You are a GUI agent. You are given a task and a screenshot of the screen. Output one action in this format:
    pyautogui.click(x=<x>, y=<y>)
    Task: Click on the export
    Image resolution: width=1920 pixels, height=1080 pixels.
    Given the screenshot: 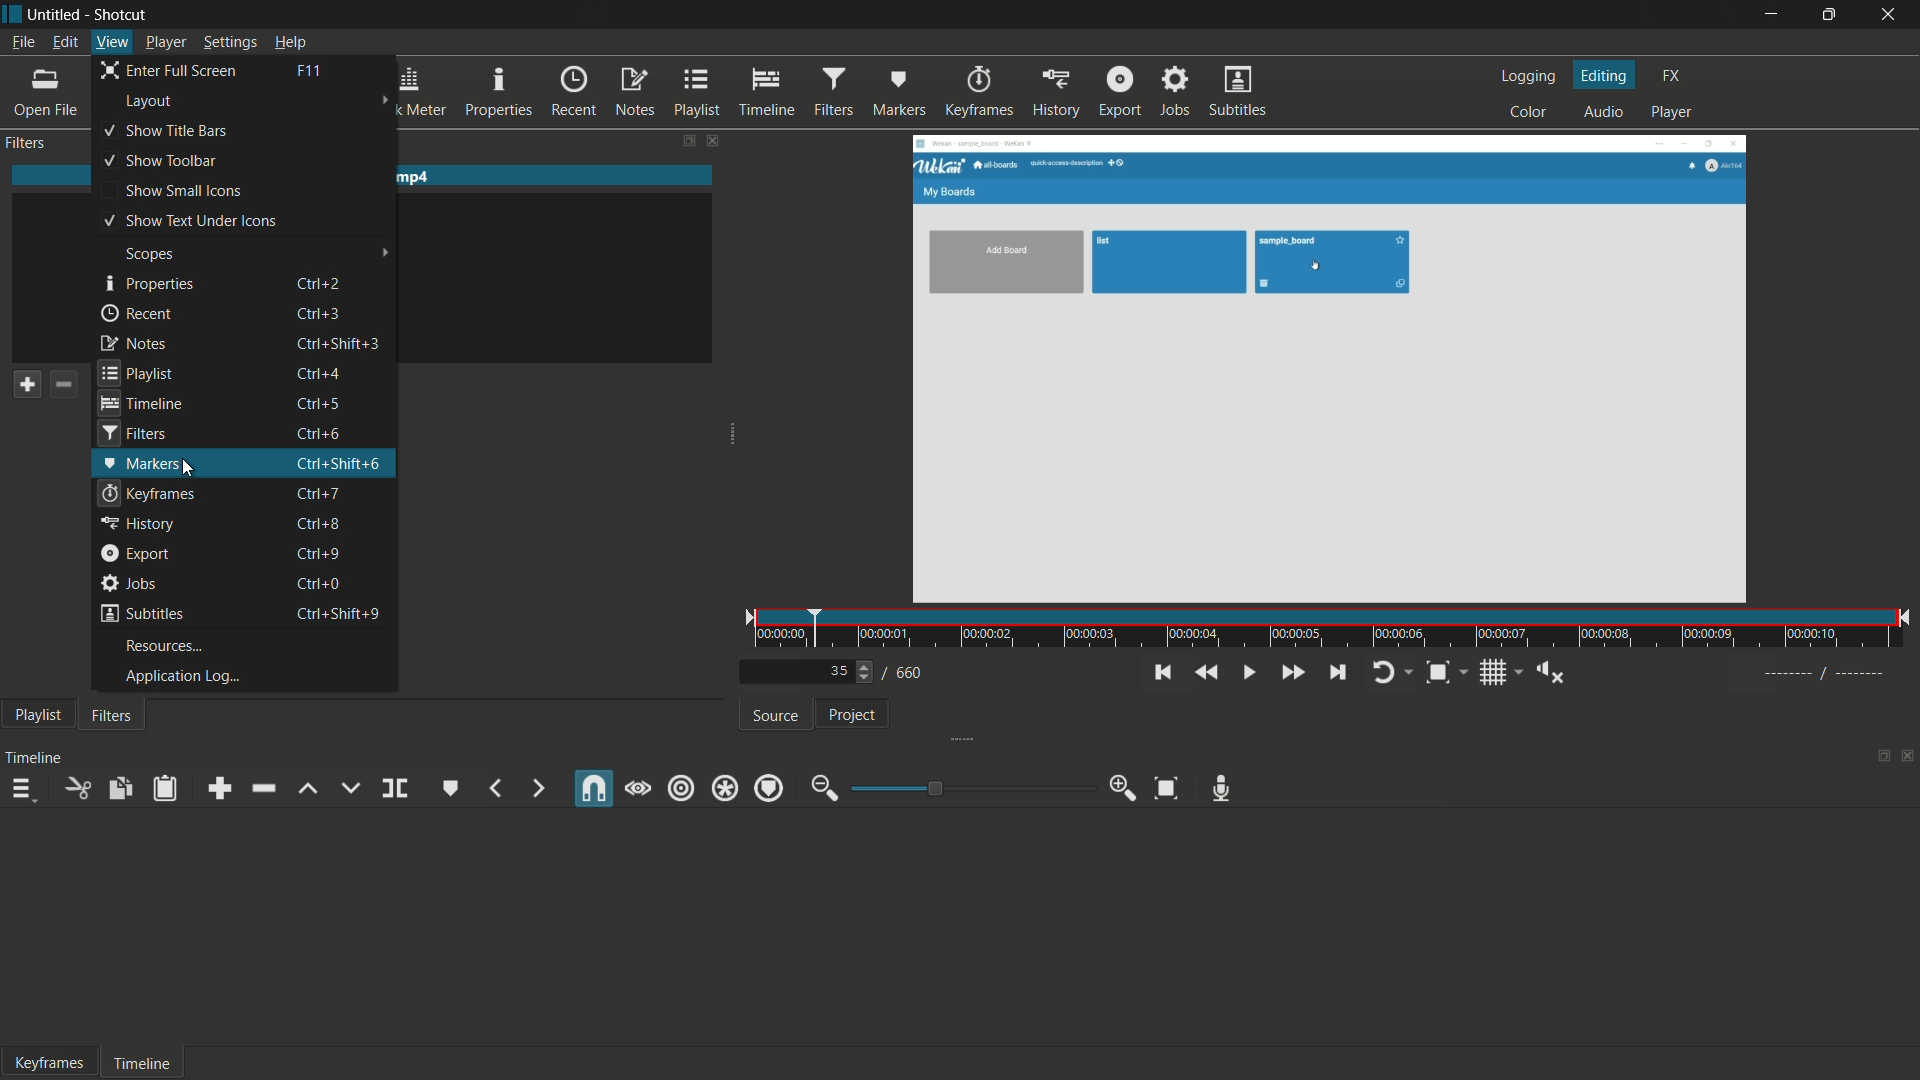 What is the action you would take?
    pyautogui.click(x=1118, y=93)
    